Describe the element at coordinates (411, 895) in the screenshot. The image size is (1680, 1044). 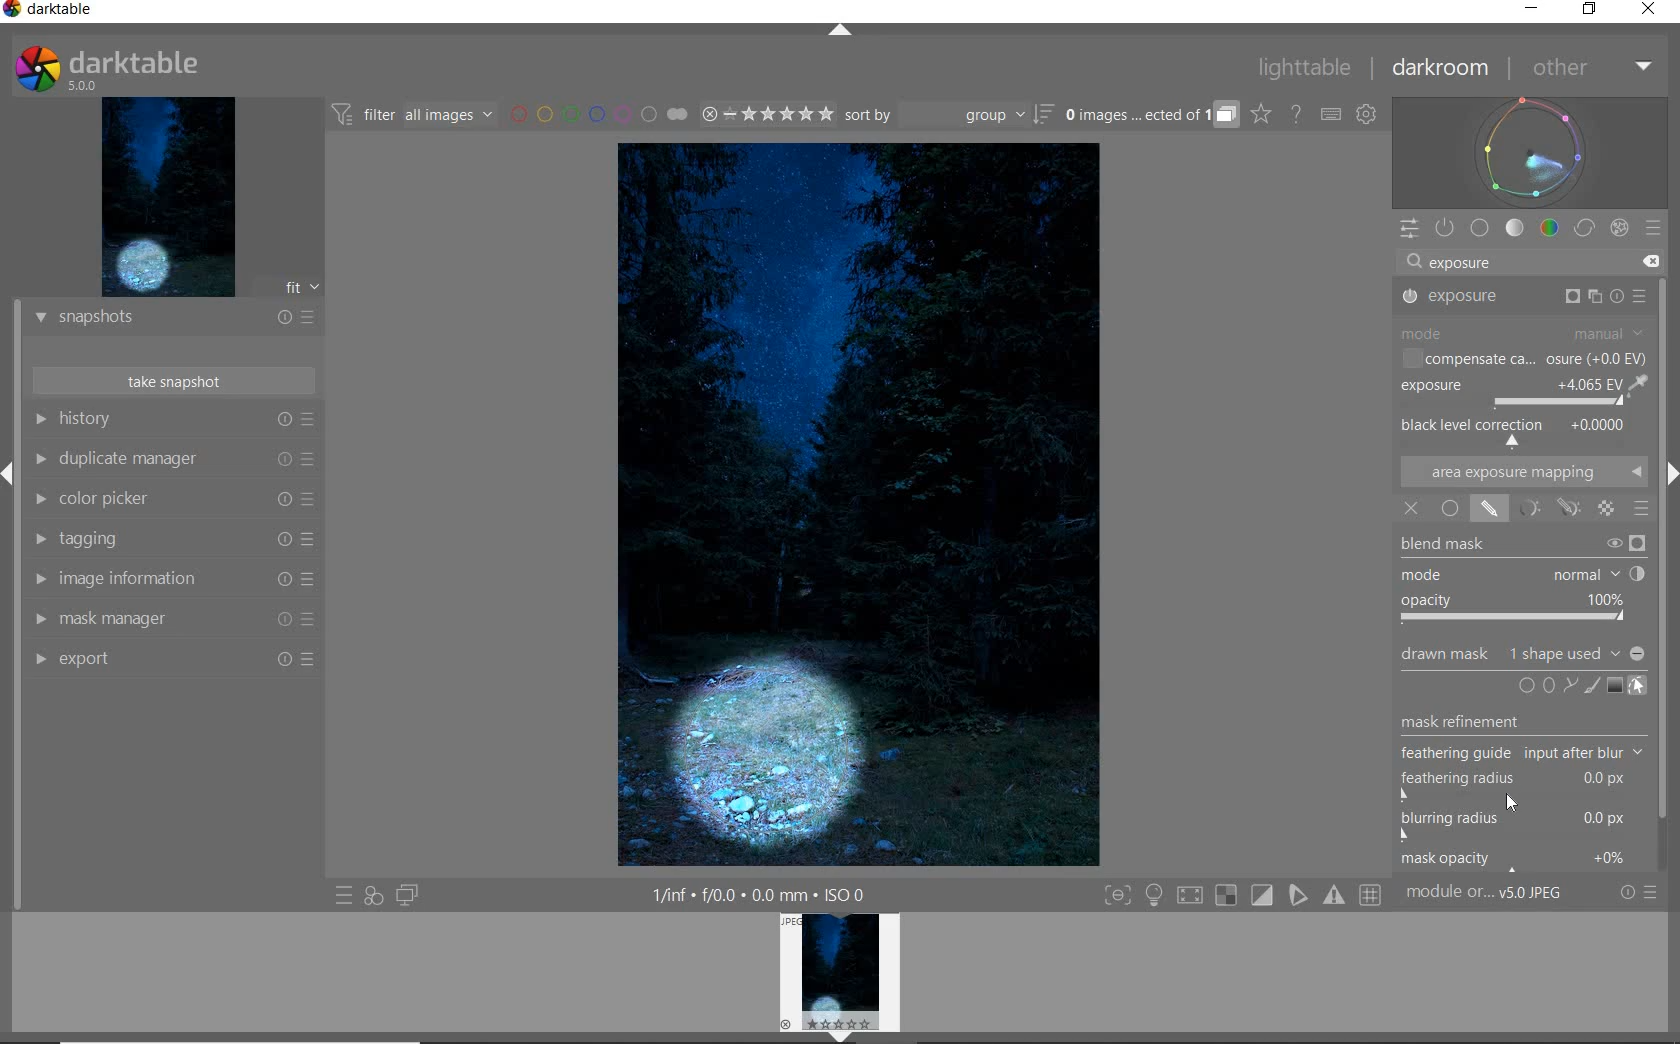
I see `DISPLAY A SECOND DARKROOM IMAGE WINDOW` at that location.